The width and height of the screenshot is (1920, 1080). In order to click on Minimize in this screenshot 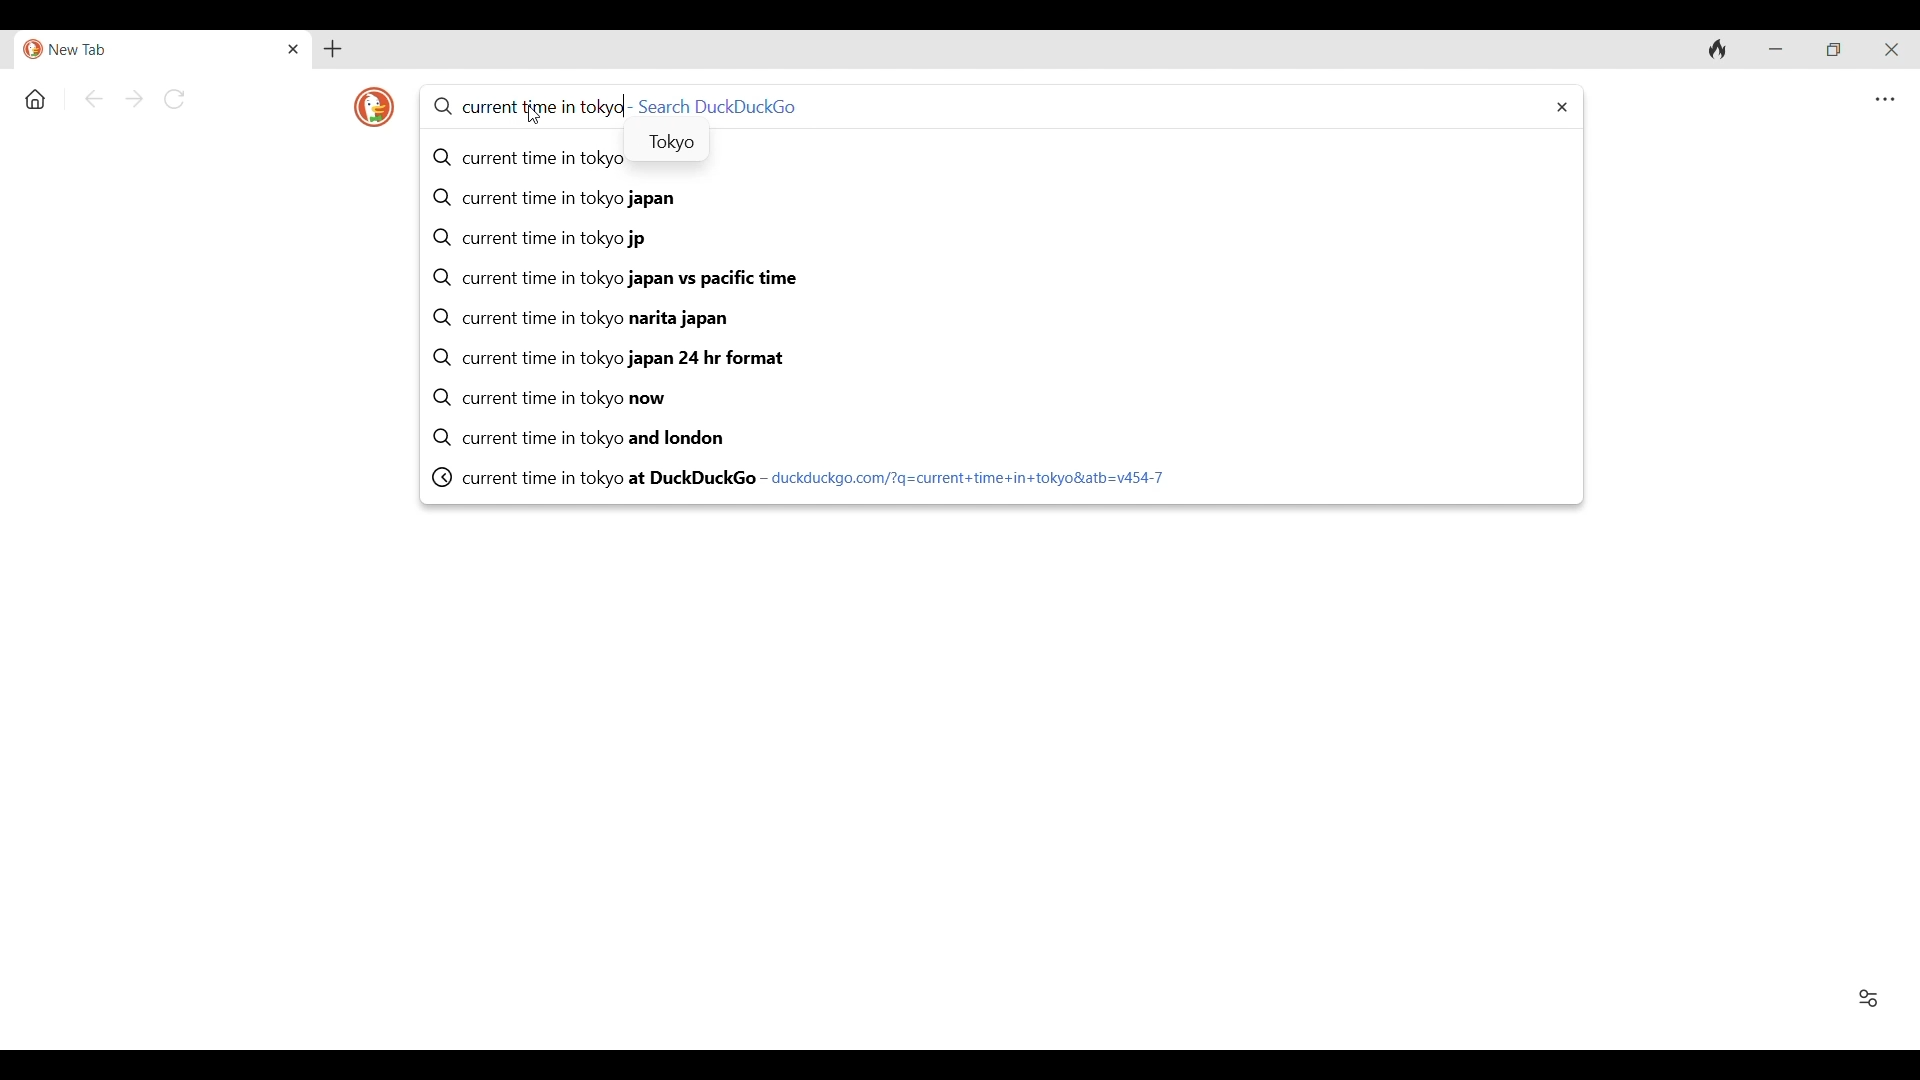, I will do `click(1776, 49)`.